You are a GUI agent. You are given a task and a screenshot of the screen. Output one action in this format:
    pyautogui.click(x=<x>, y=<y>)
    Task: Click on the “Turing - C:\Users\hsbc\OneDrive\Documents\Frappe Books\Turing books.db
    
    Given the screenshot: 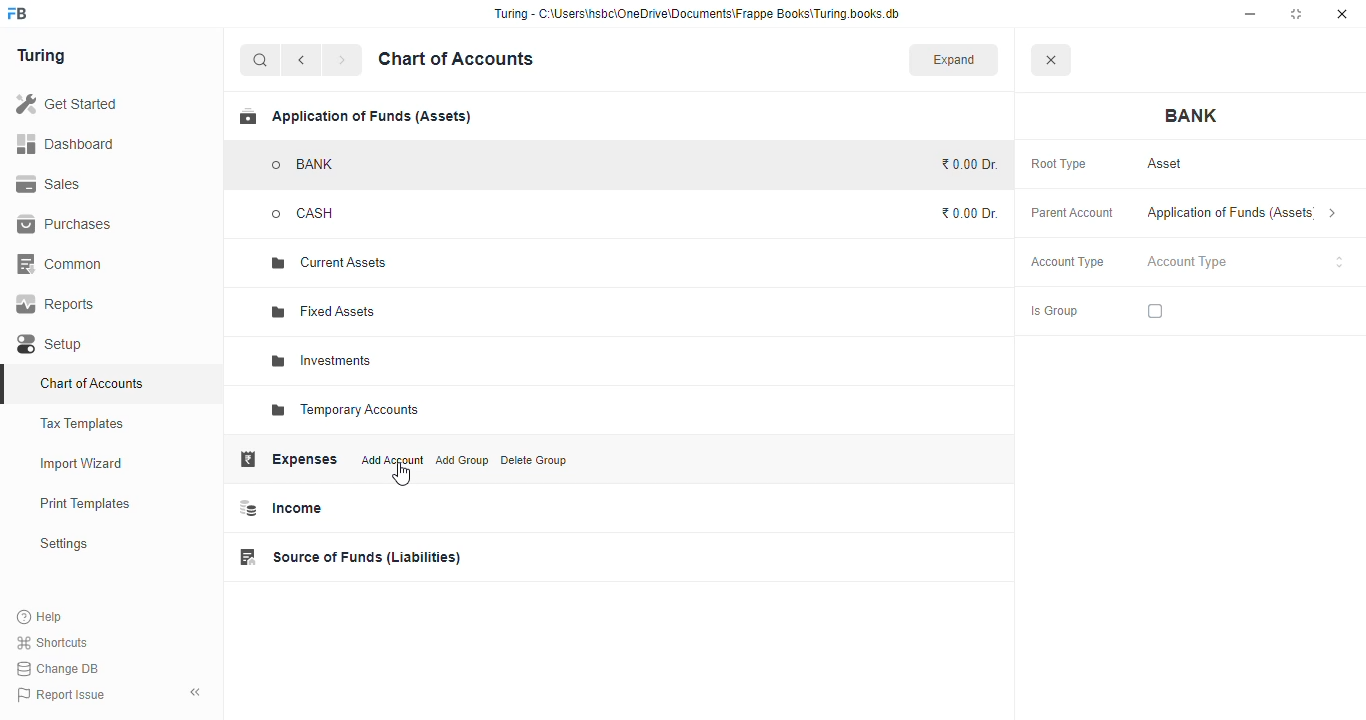 What is the action you would take?
    pyautogui.click(x=696, y=13)
    